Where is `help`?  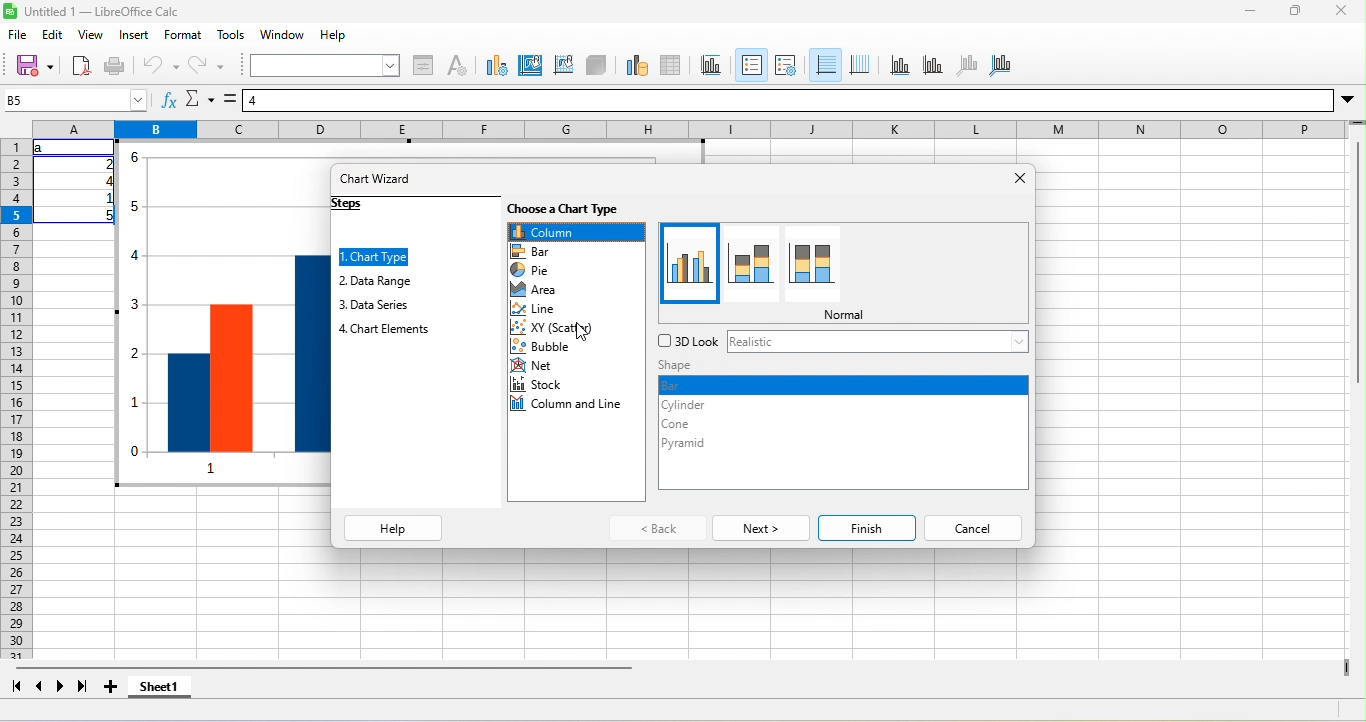 help is located at coordinates (393, 528).